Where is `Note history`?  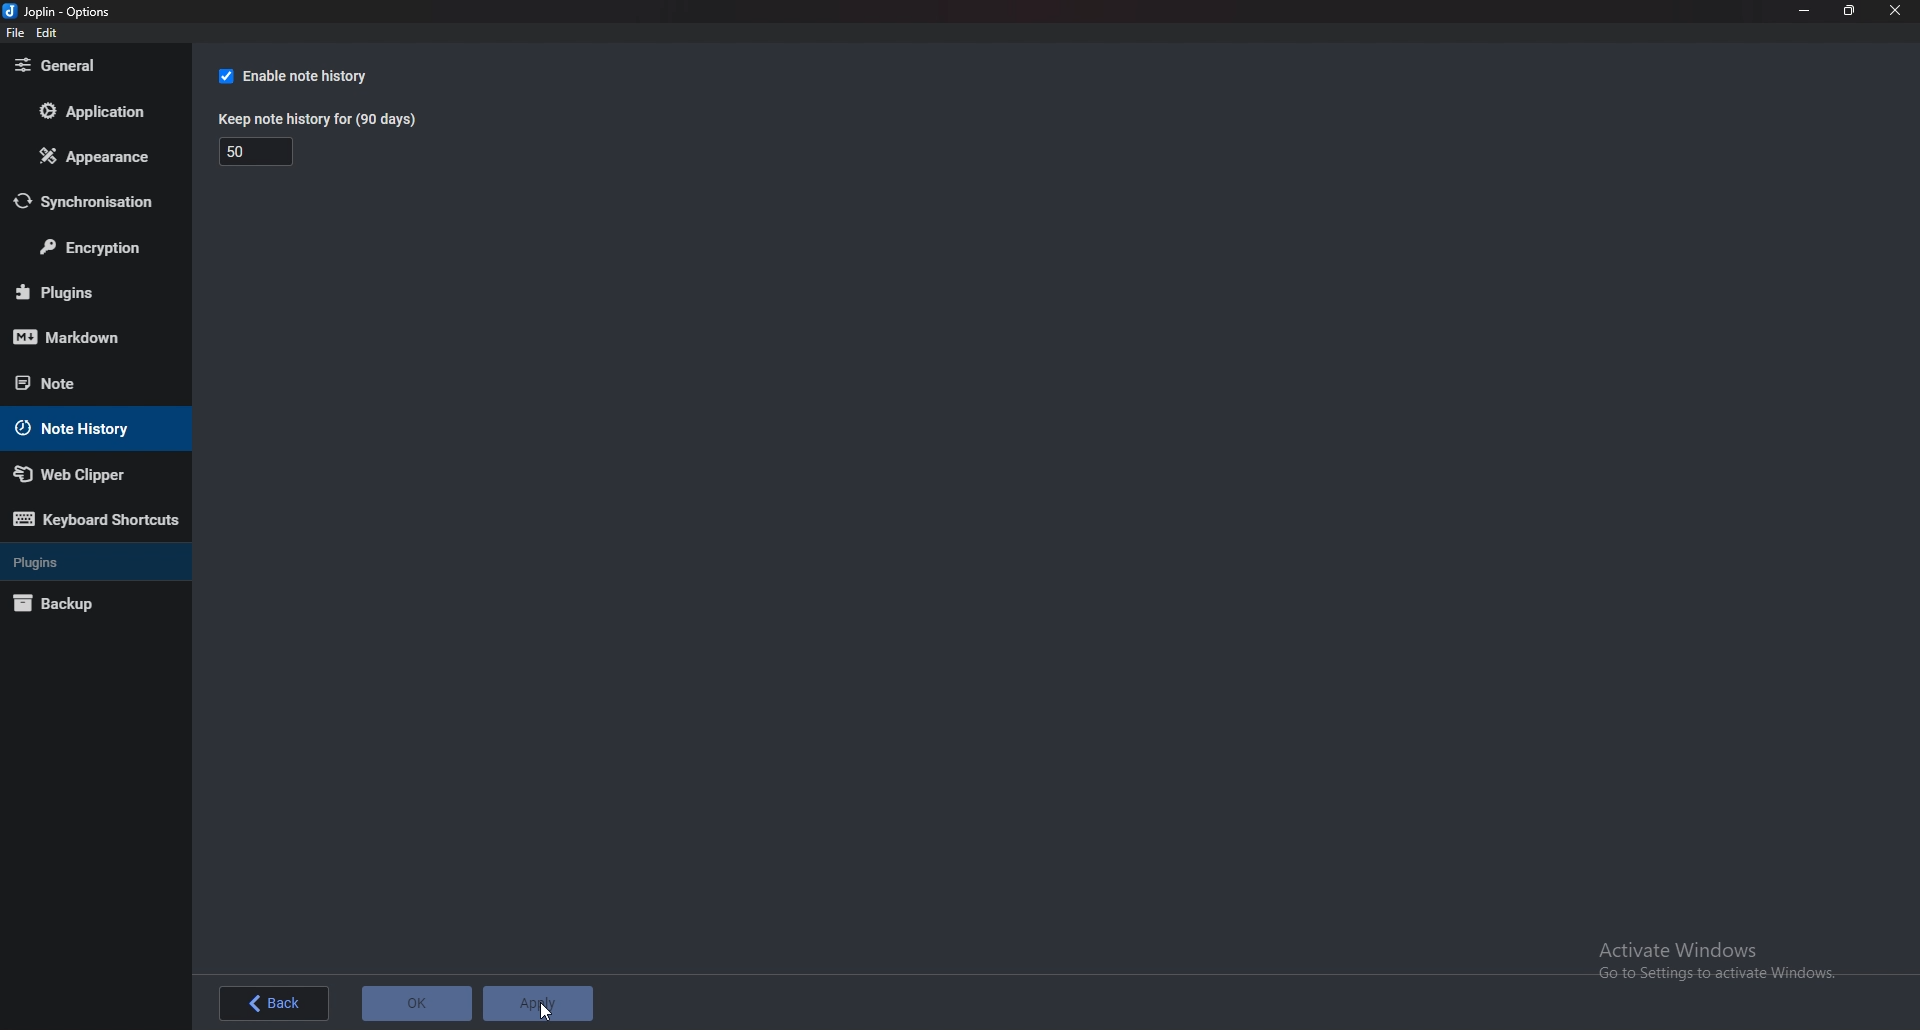
Note history is located at coordinates (88, 429).